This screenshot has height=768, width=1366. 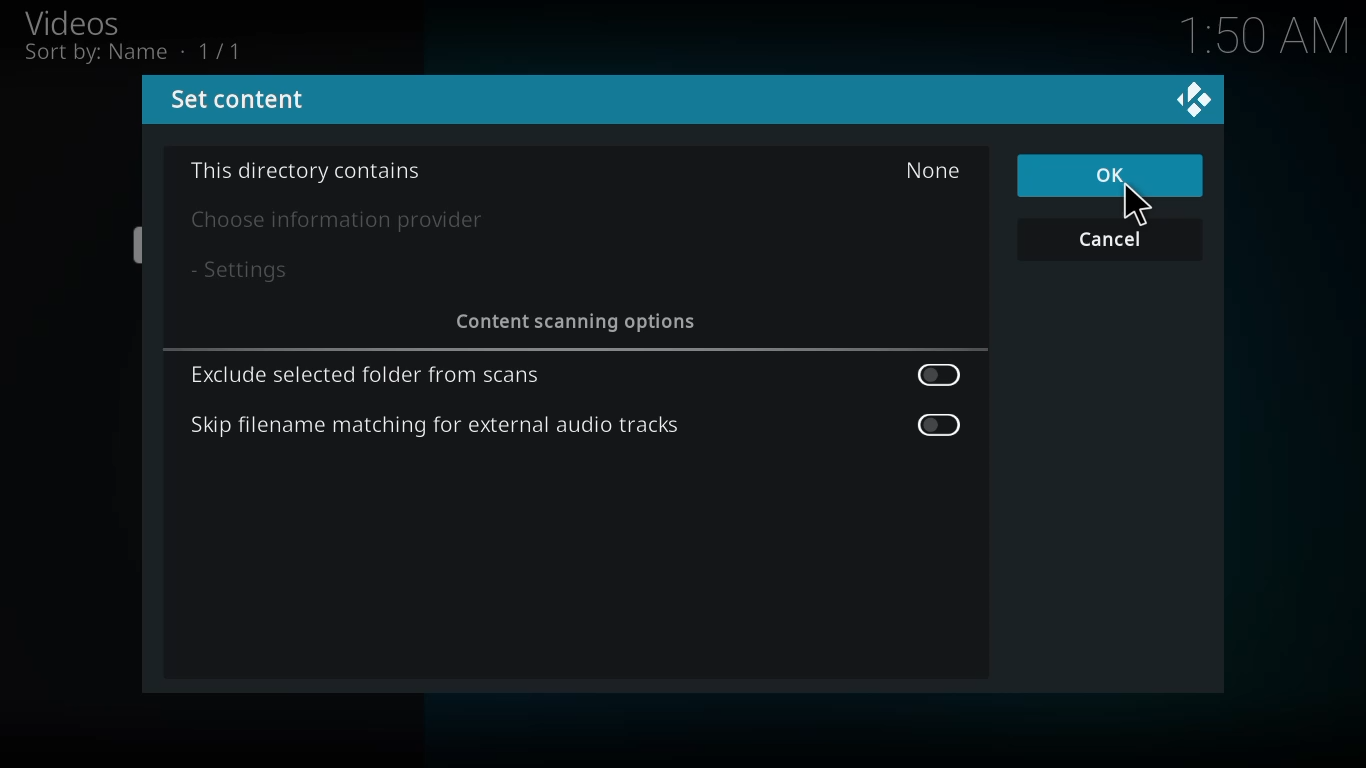 What do you see at coordinates (337, 221) in the screenshot?
I see `choose info` at bounding box center [337, 221].